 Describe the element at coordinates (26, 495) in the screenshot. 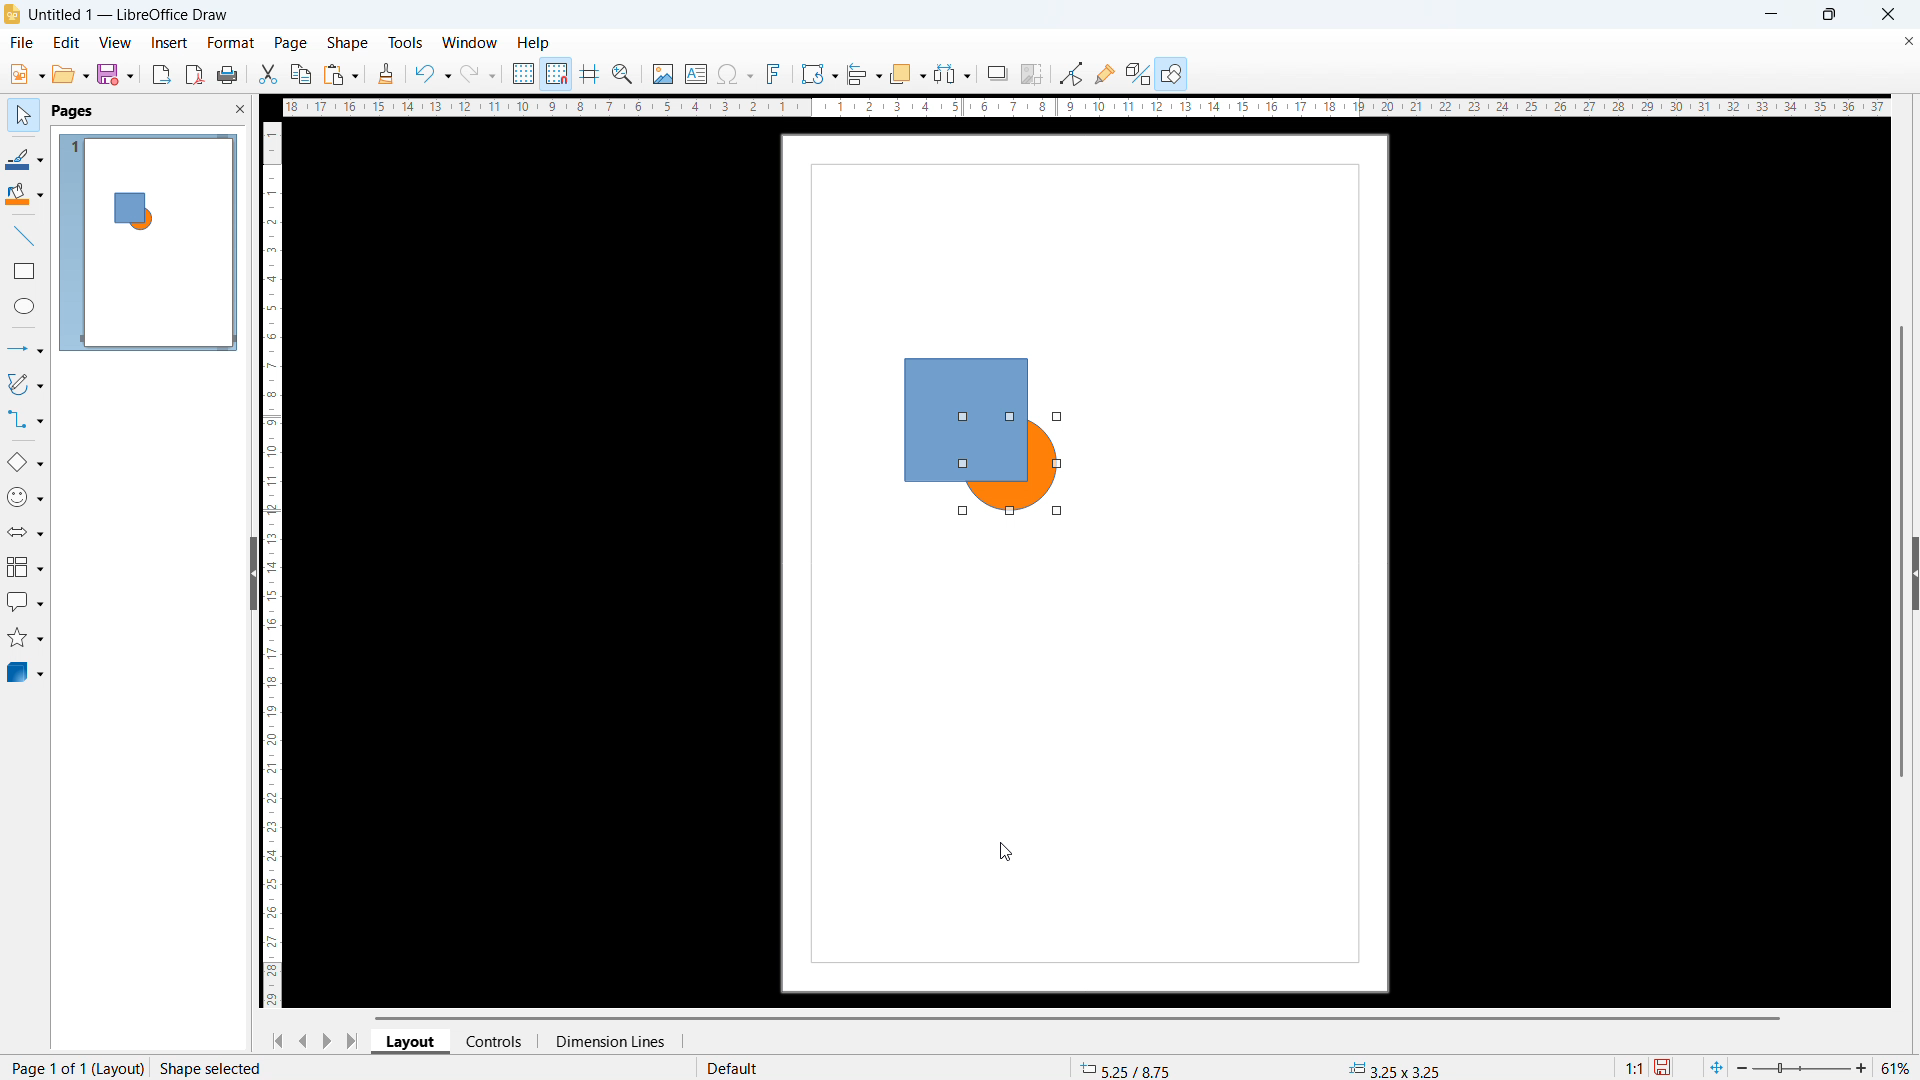

I see `Symbol shapes ` at that location.